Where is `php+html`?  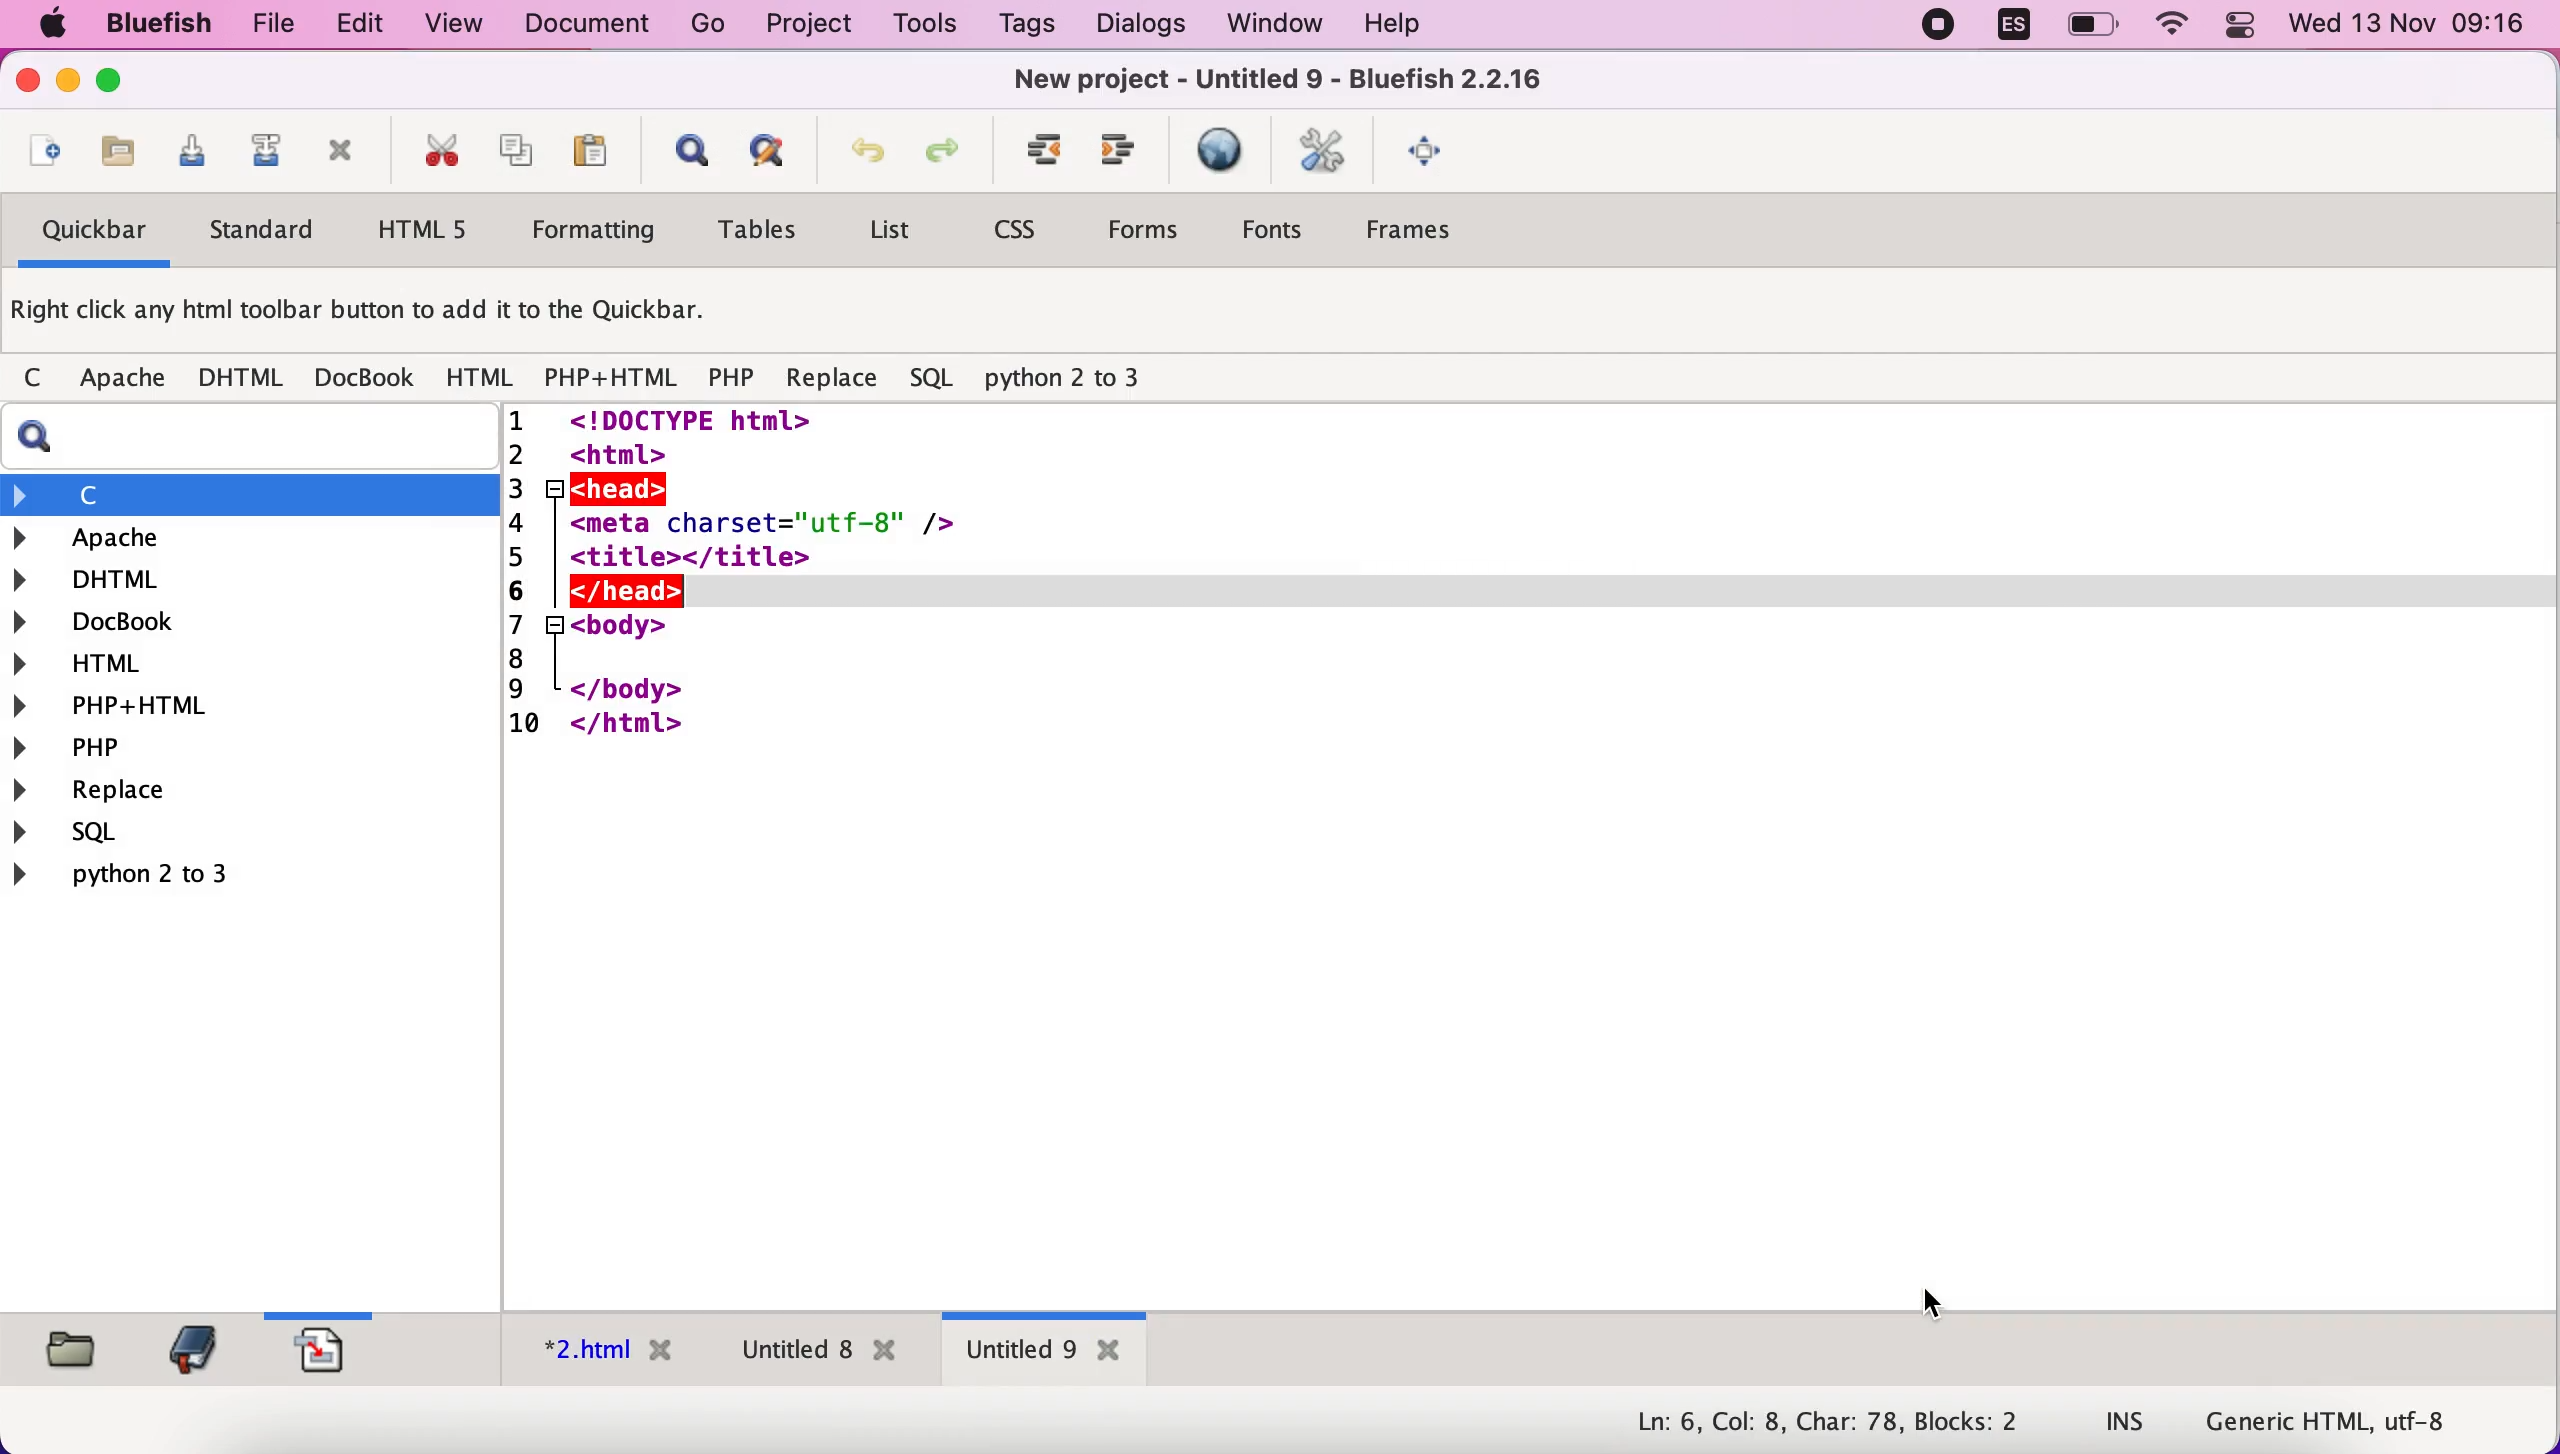 php+html is located at coordinates (610, 378).